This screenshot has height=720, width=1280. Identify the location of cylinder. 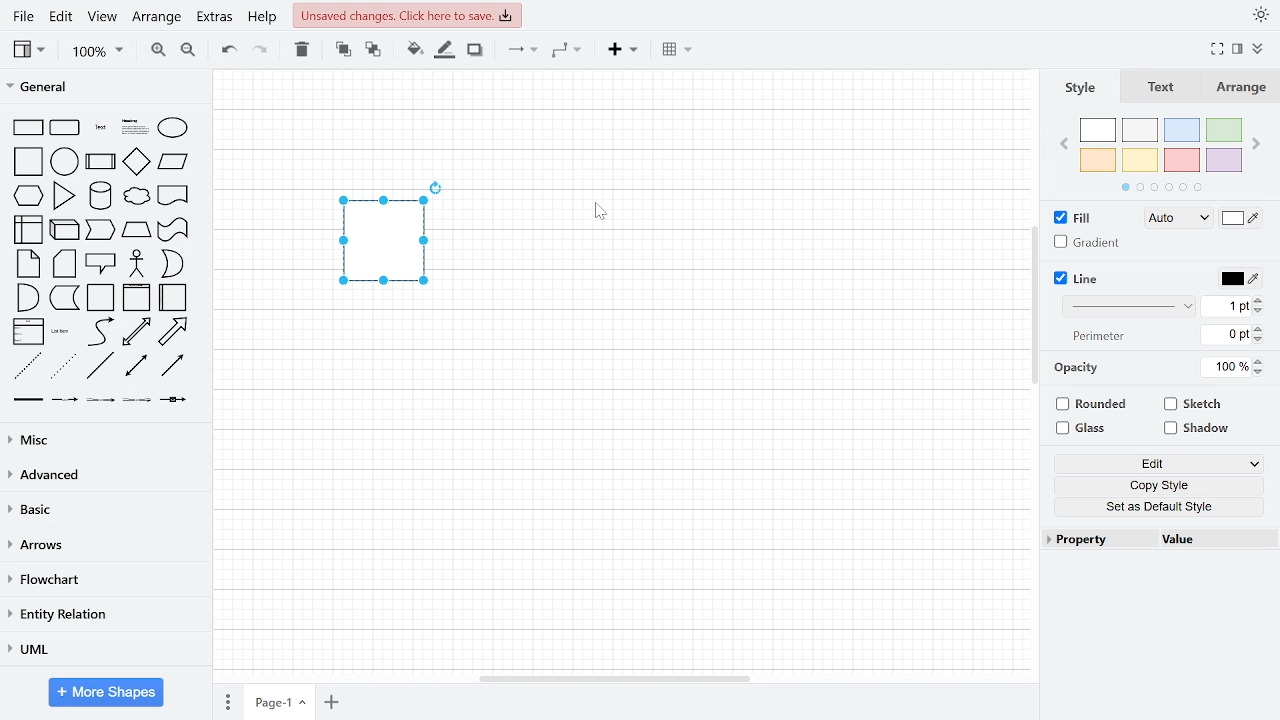
(102, 196).